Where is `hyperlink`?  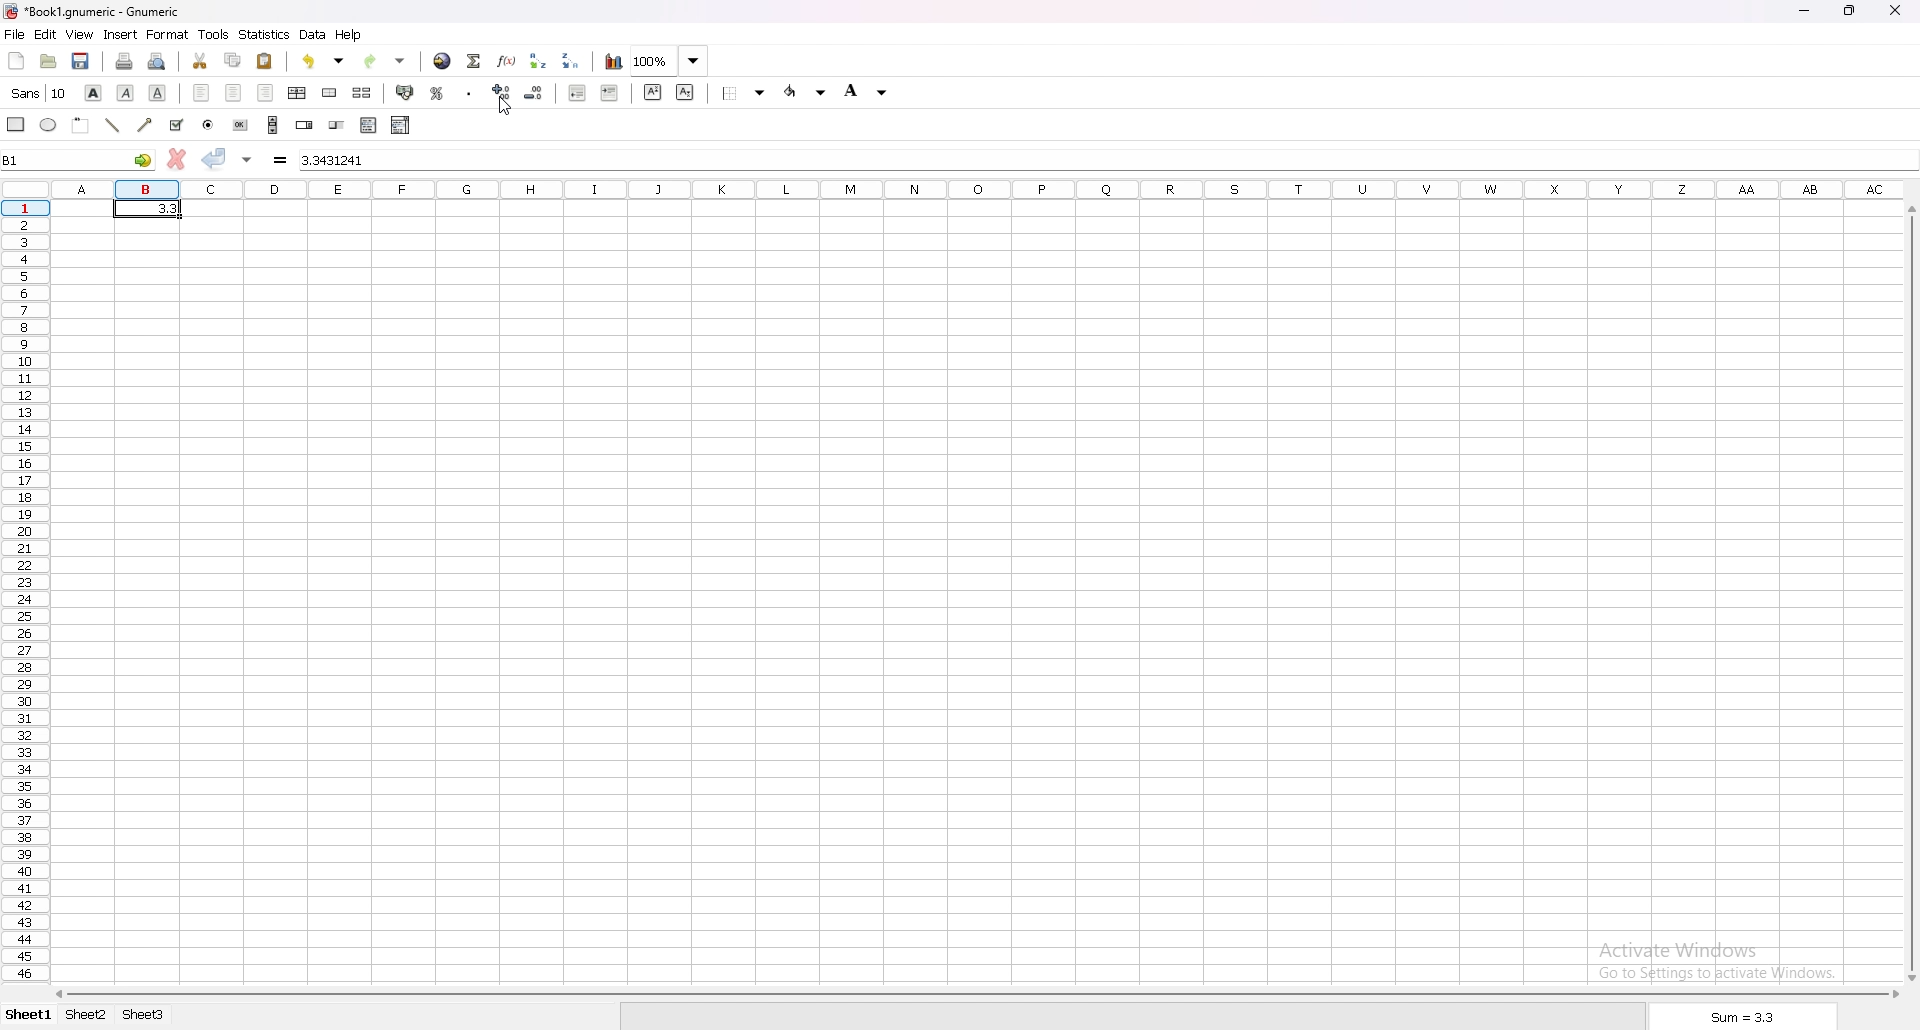
hyperlink is located at coordinates (443, 62).